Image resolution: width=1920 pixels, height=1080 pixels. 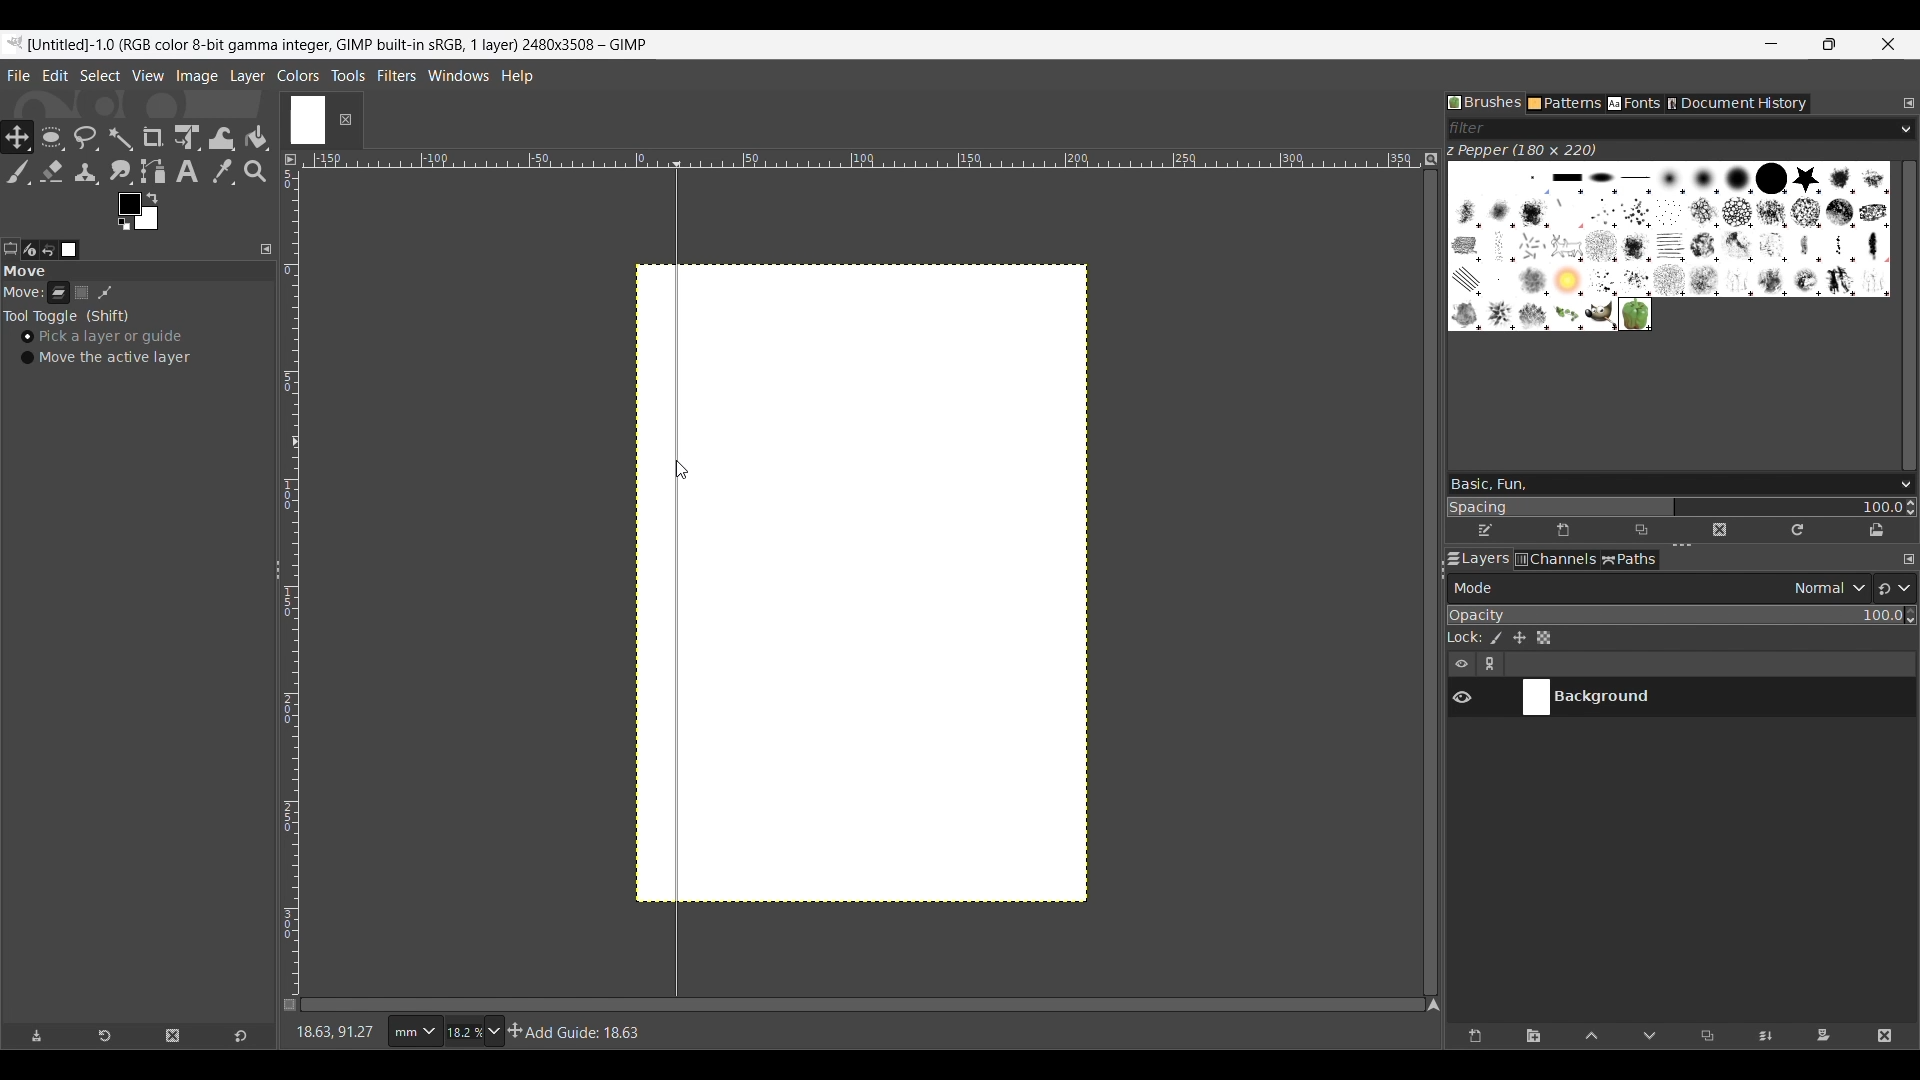 I want to click on Move tool, current selection highlighted, so click(x=15, y=135).